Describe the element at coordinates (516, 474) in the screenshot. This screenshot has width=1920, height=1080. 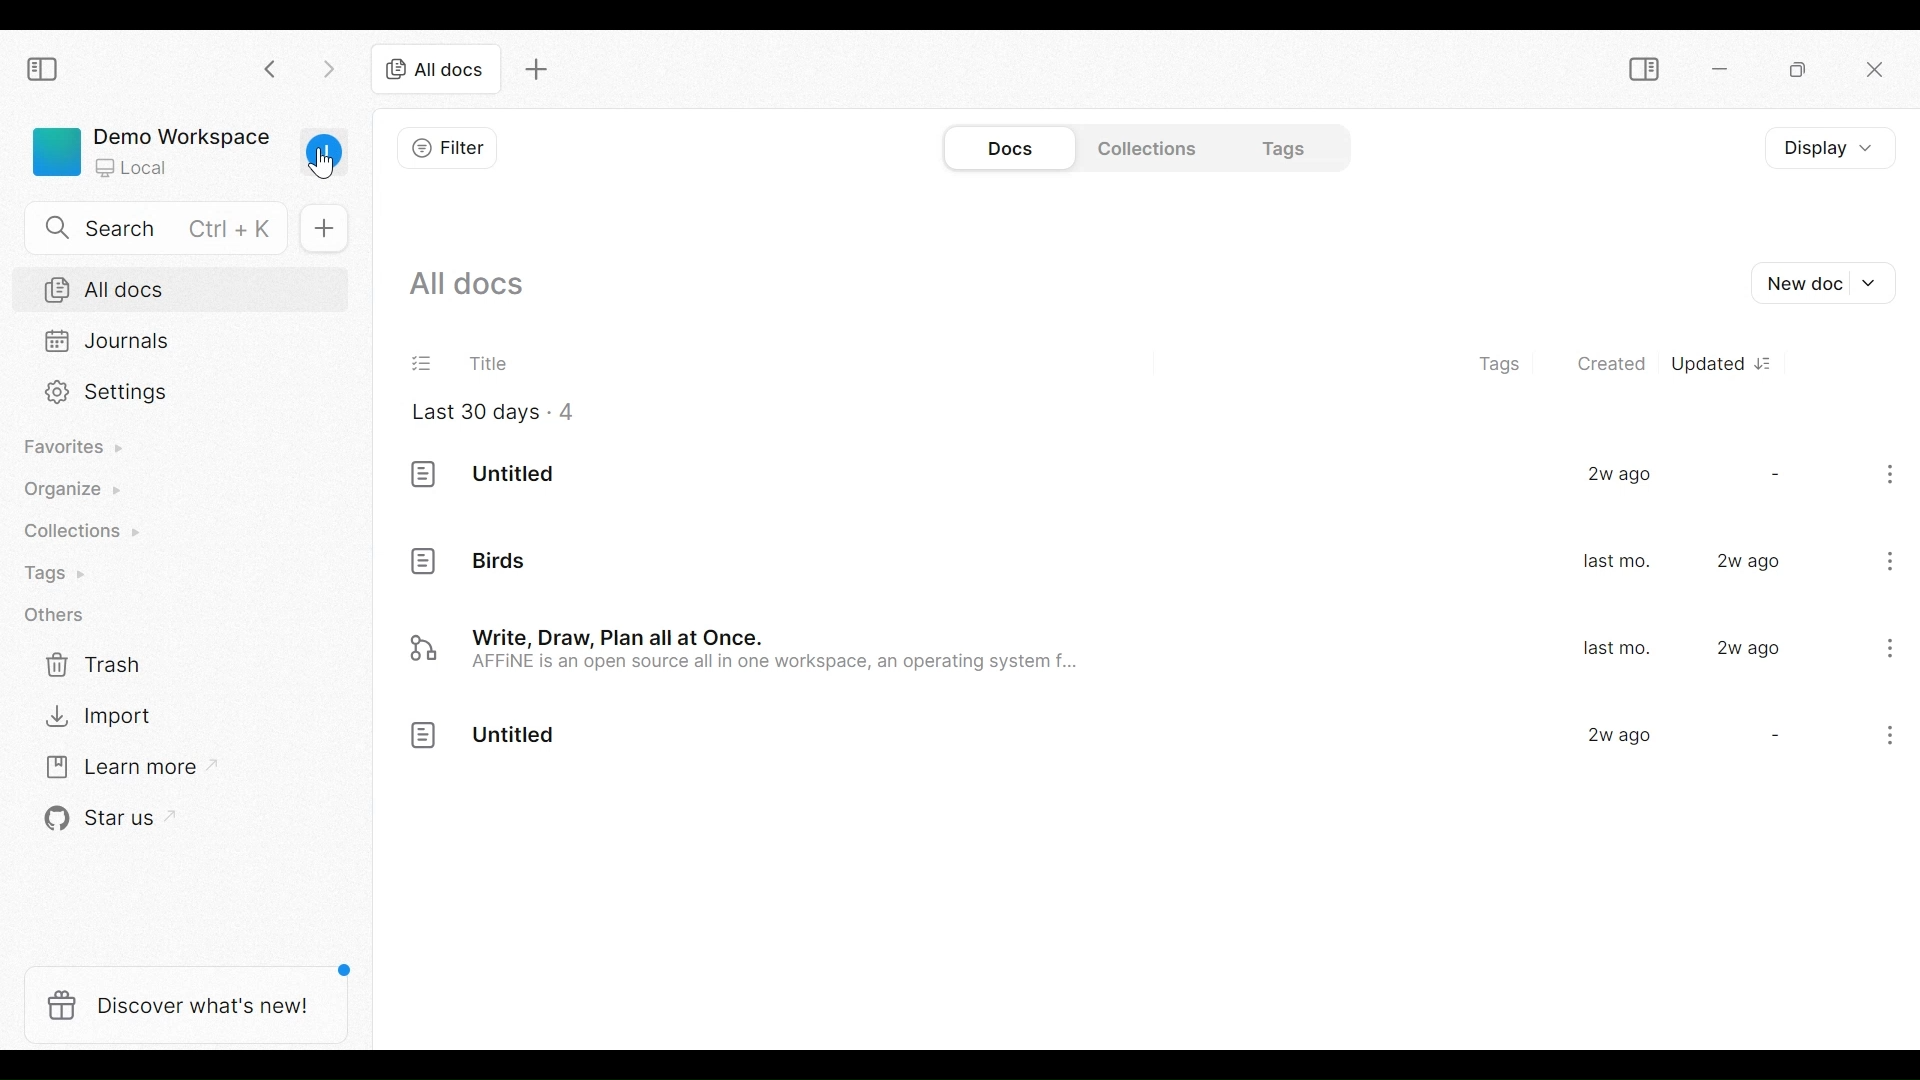
I see `Untitled` at that location.